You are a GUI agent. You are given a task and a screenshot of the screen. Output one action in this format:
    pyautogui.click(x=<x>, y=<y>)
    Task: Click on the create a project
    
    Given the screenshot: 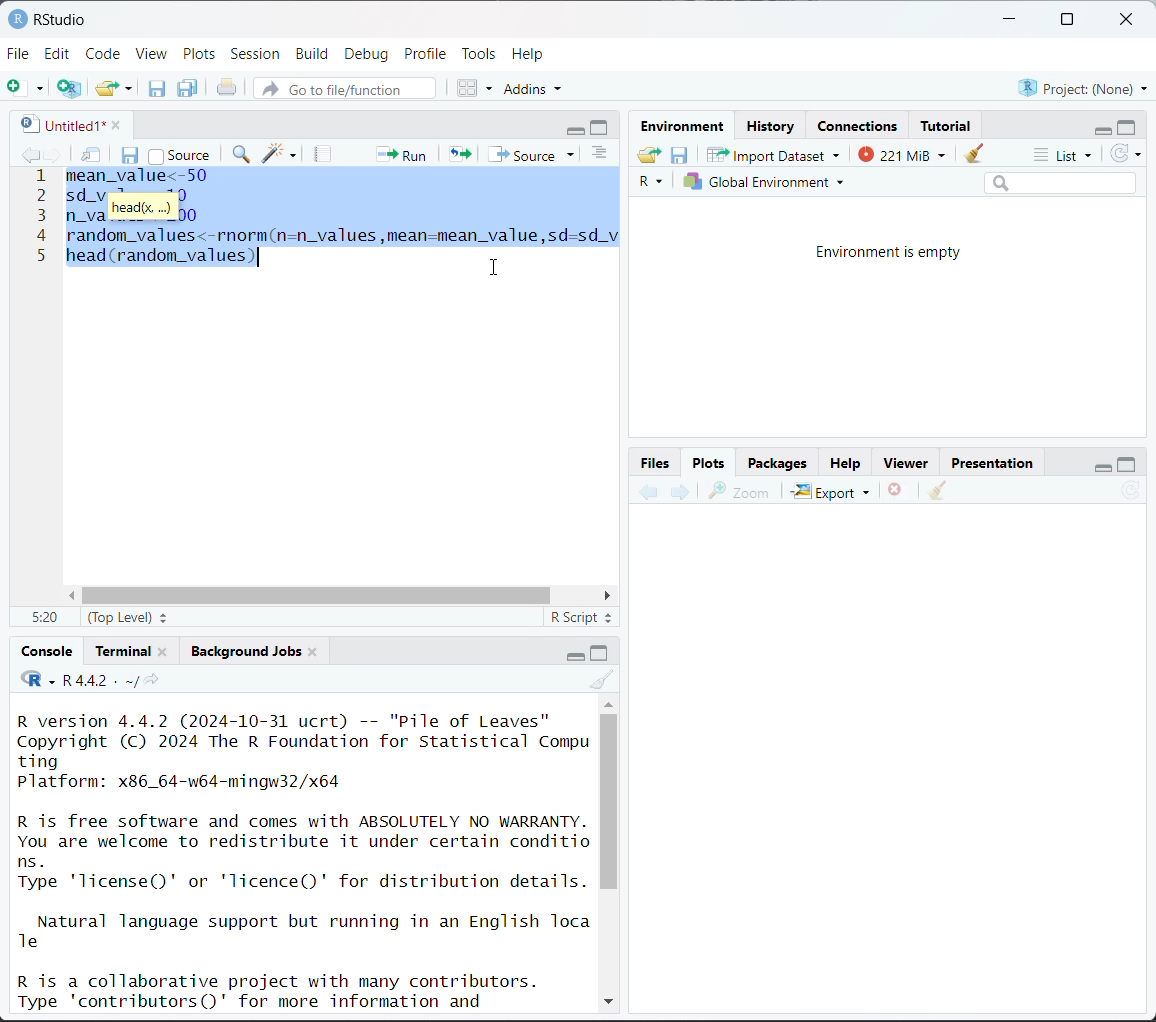 What is the action you would take?
    pyautogui.click(x=69, y=88)
    